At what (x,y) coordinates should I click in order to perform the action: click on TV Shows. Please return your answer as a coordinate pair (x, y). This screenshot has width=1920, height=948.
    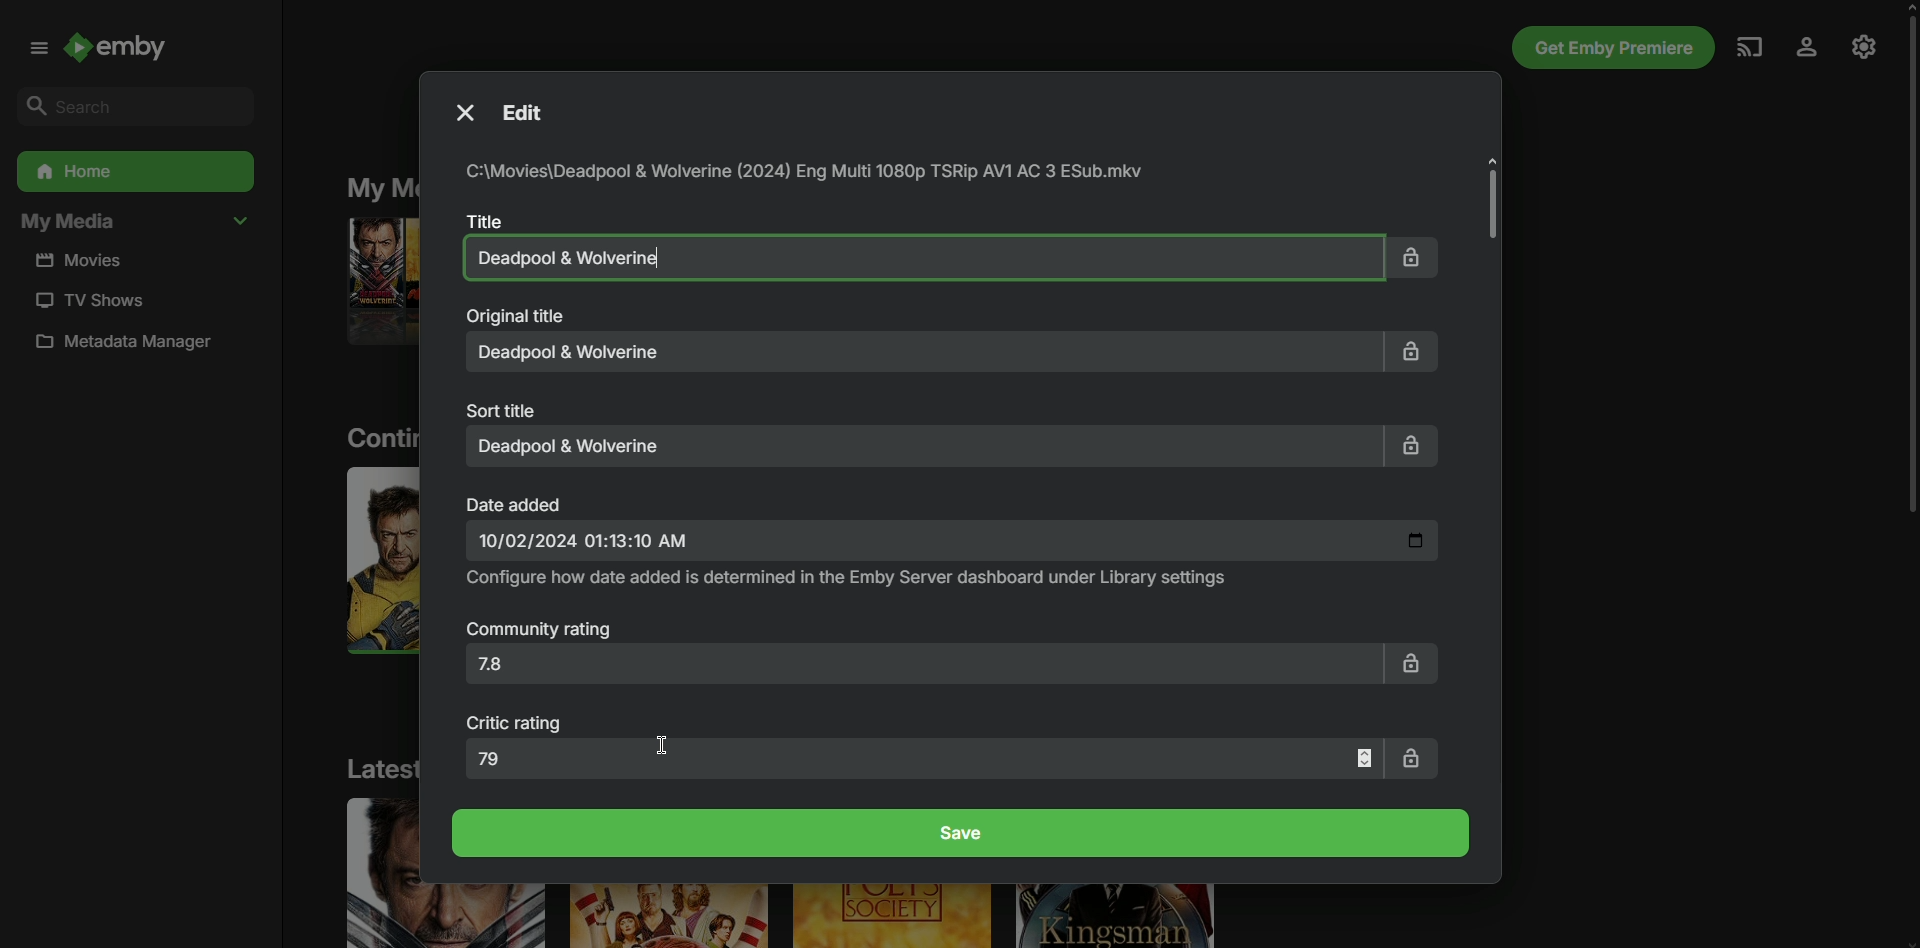
    Looking at the image, I should click on (87, 300).